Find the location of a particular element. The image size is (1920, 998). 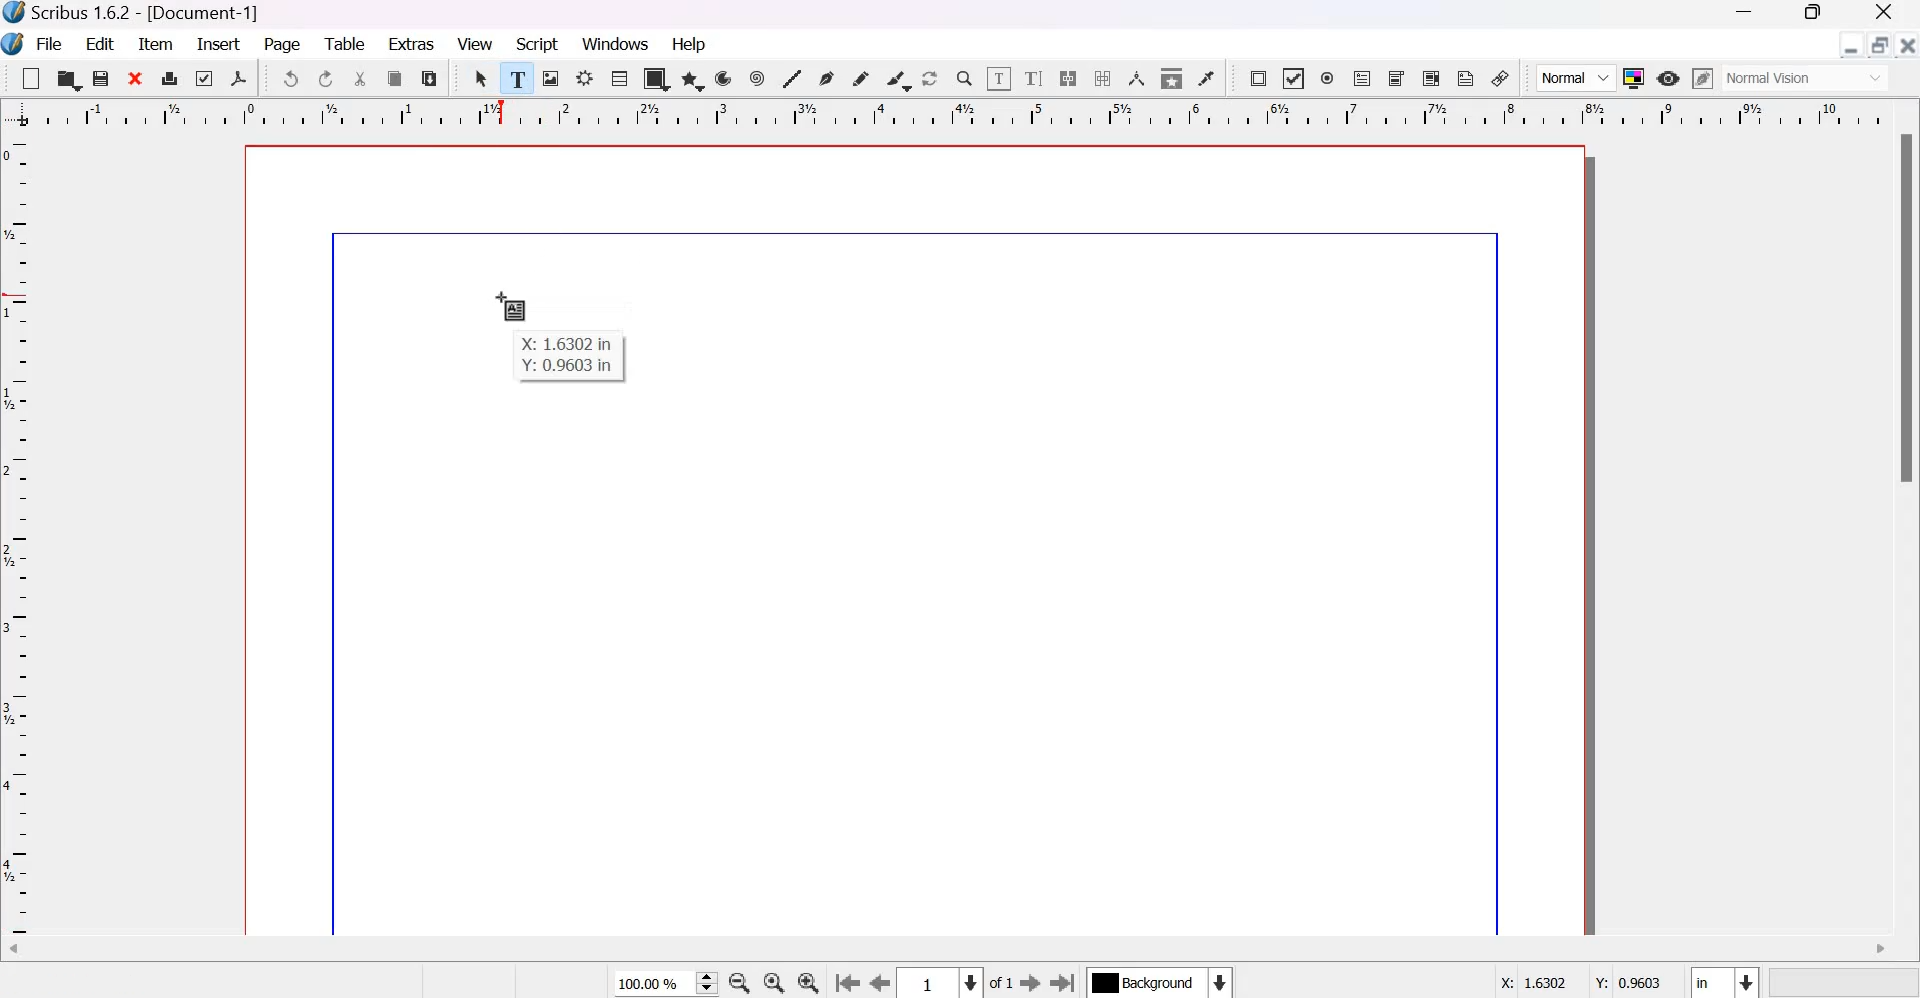

paste is located at coordinates (430, 78).